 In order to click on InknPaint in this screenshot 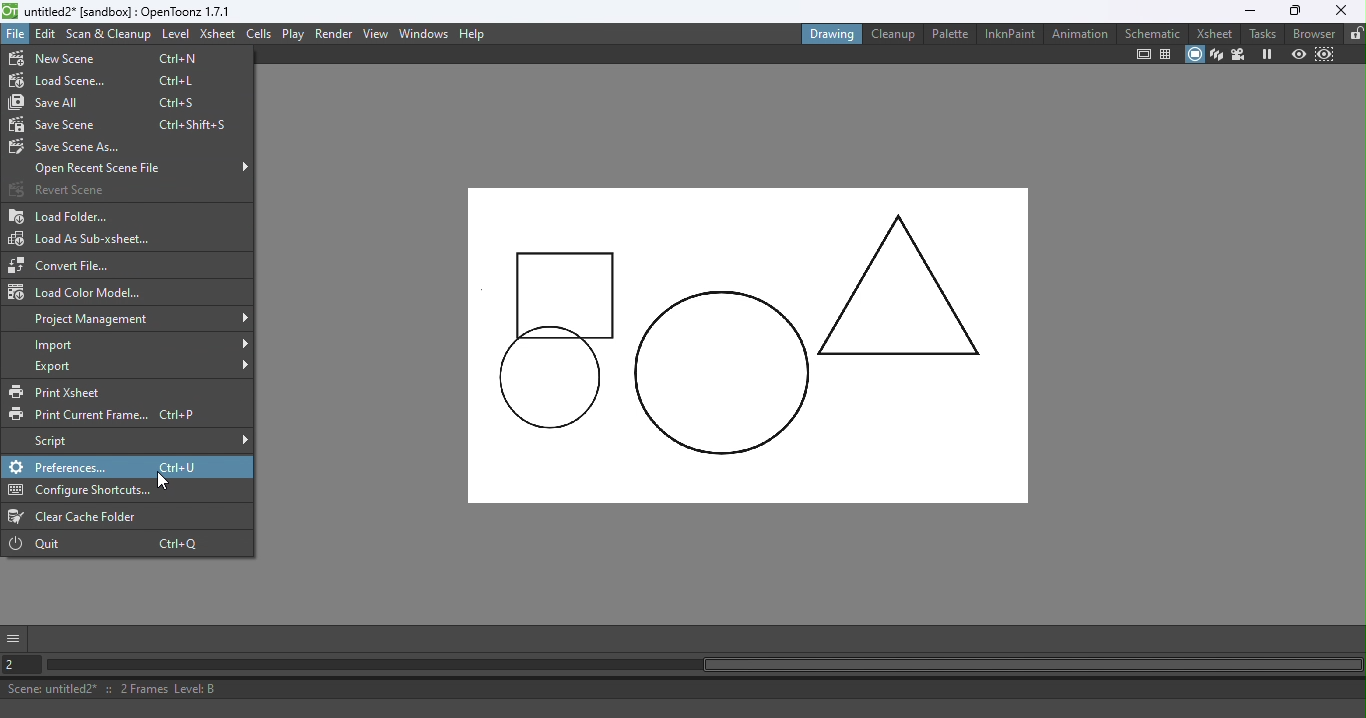, I will do `click(1010, 34)`.